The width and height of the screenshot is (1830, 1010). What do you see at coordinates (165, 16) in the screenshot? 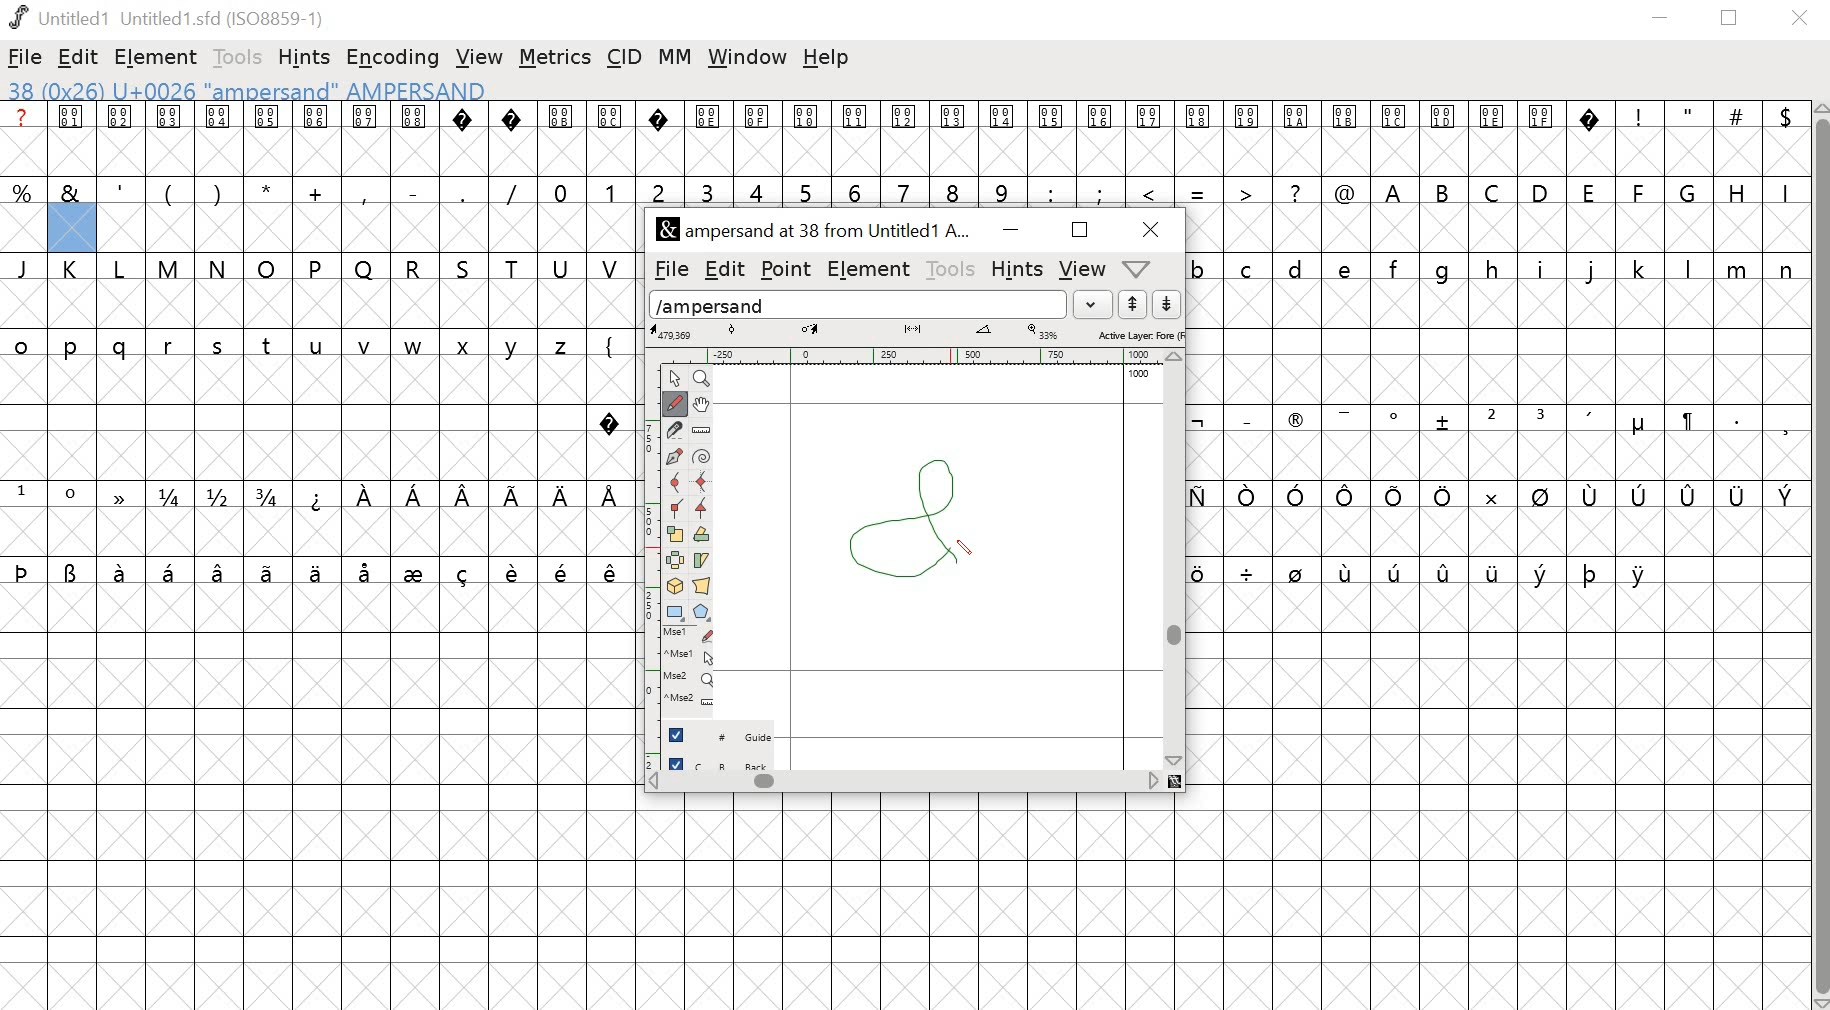
I see `Untitled 1 Untitled1.shd (ISO8859-1)` at bounding box center [165, 16].